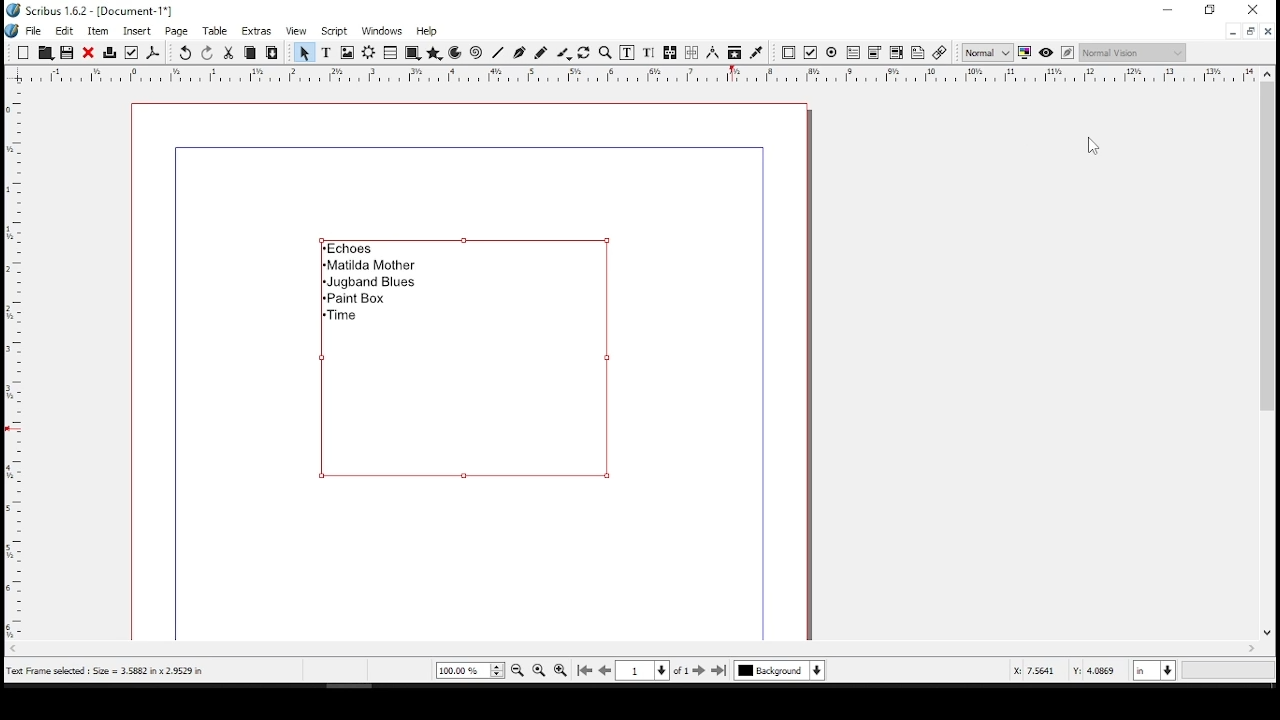  What do you see at coordinates (369, 284) in the screenshot?
I see `jugband blues` at bounding box center [369, 284].